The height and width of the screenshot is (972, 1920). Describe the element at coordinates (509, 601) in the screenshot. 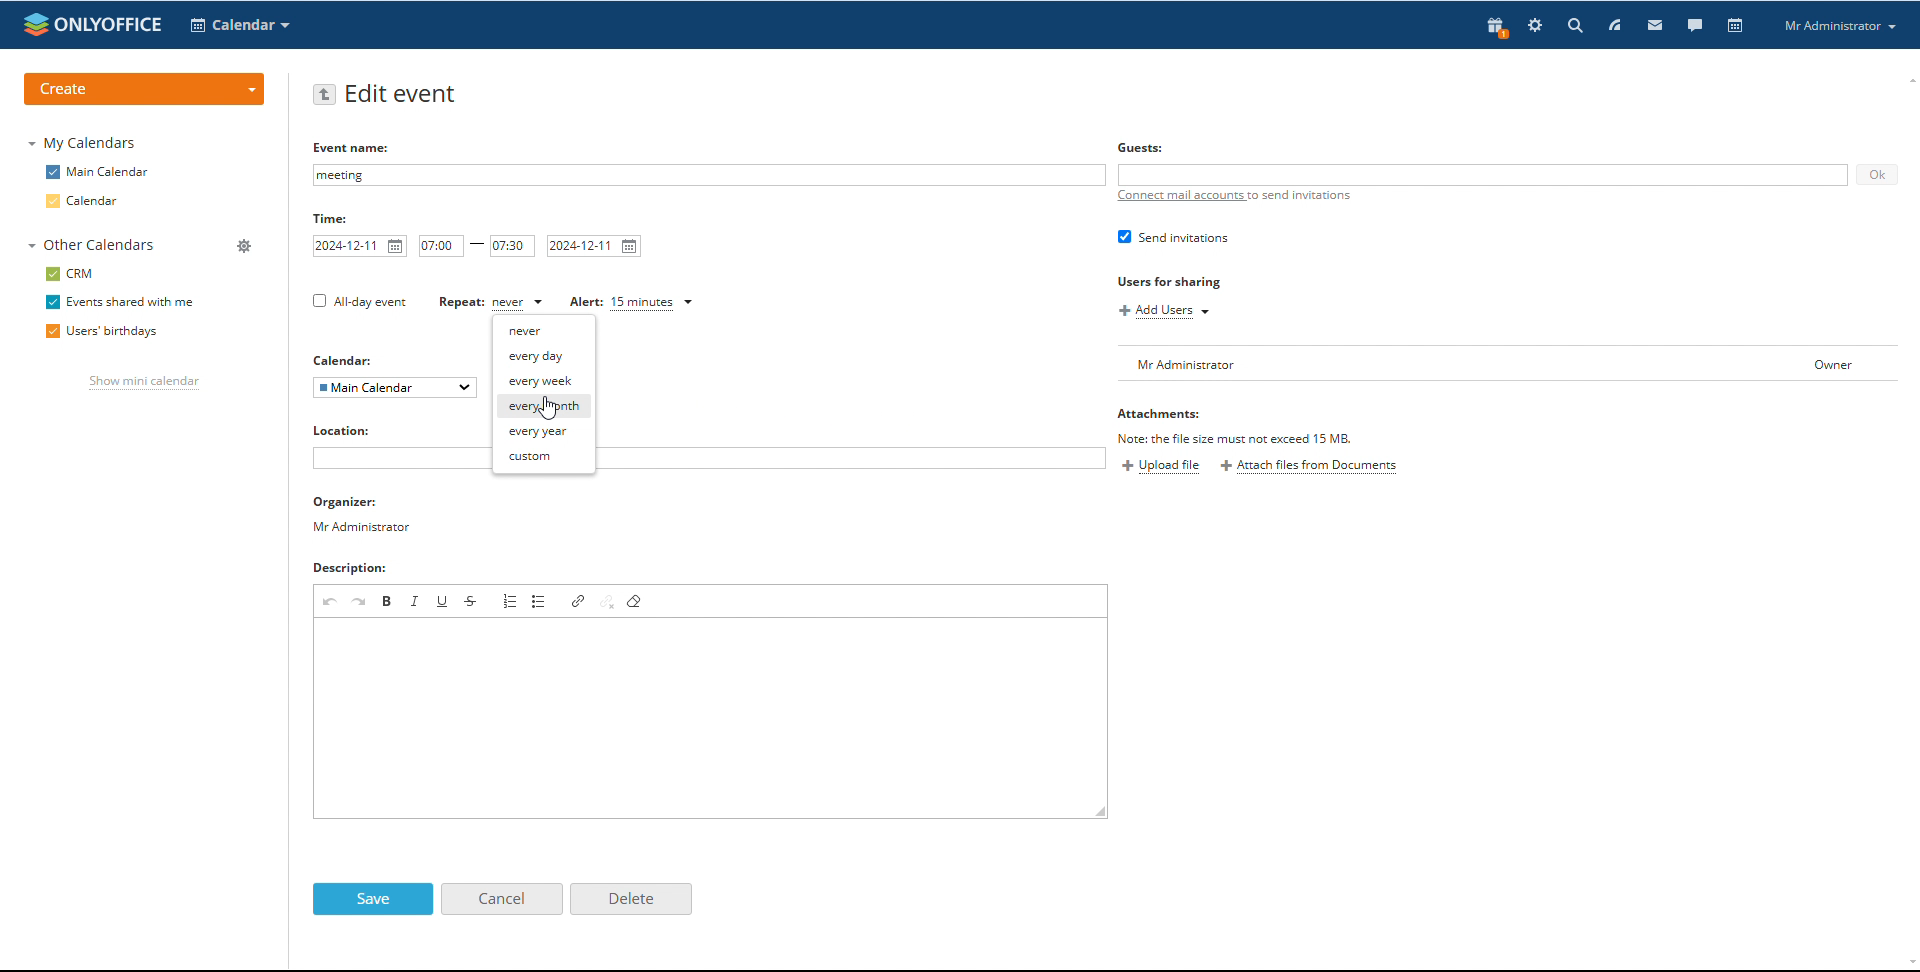

I see `insert/remove numbered list` at that location.